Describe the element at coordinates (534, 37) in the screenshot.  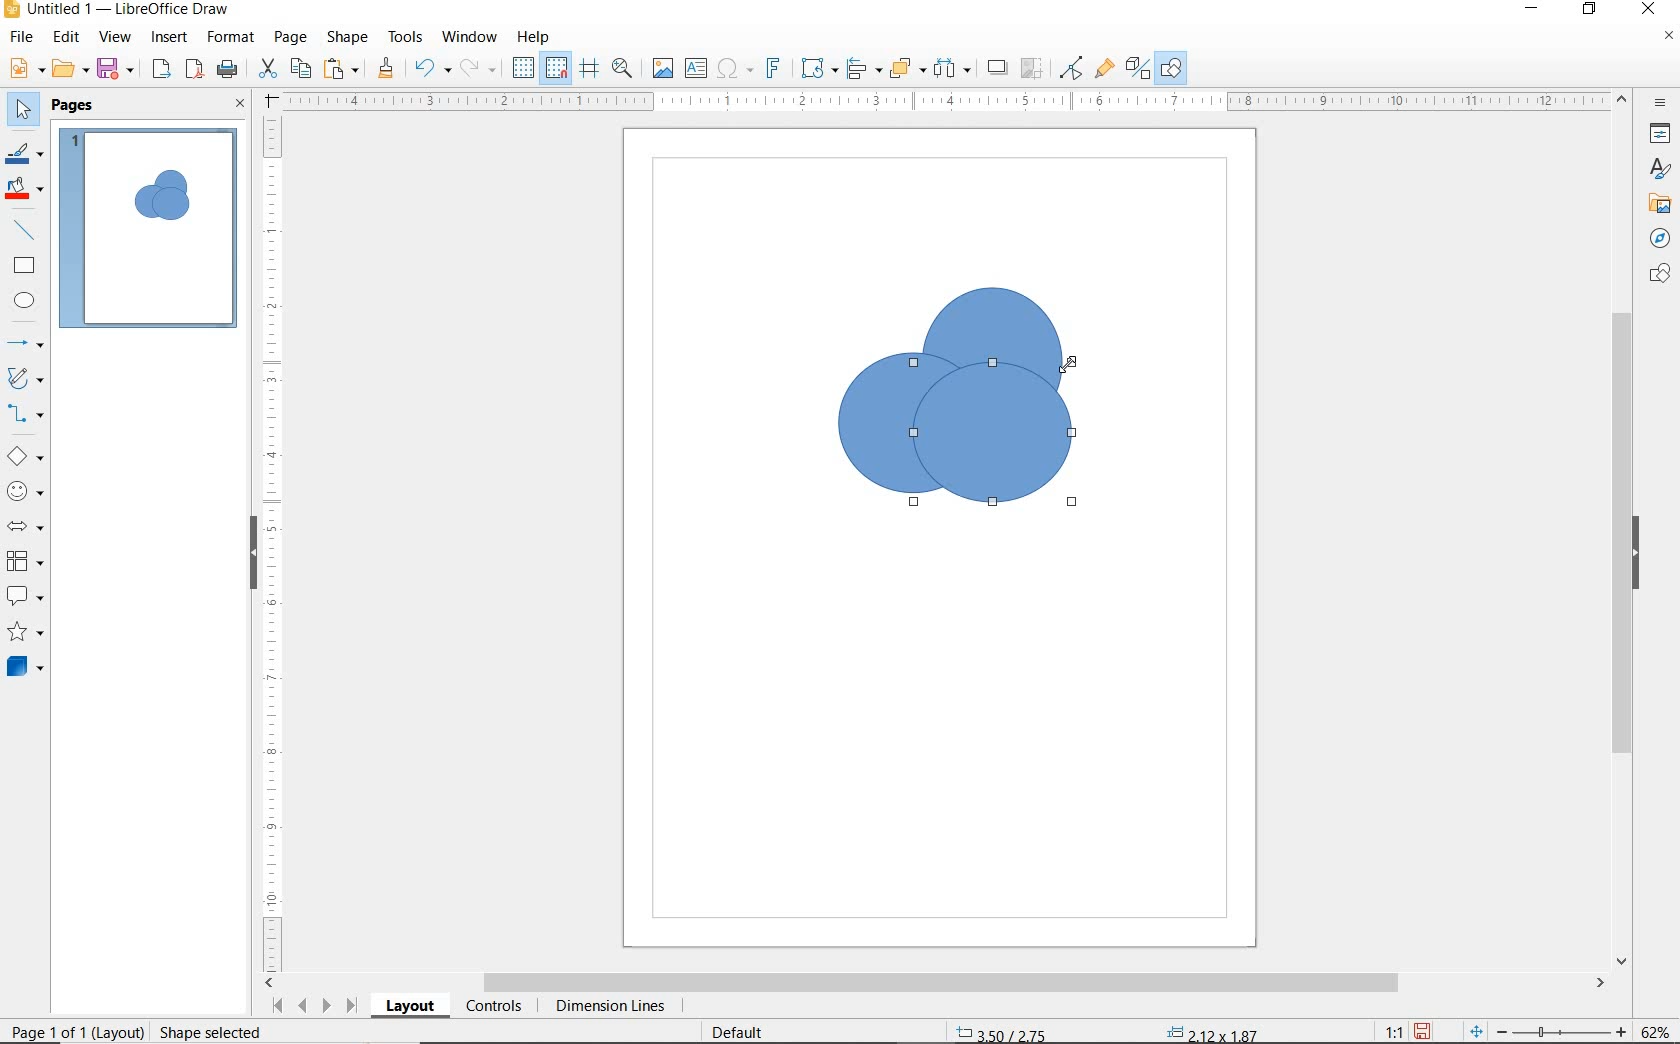
I see `HELP` at that location.